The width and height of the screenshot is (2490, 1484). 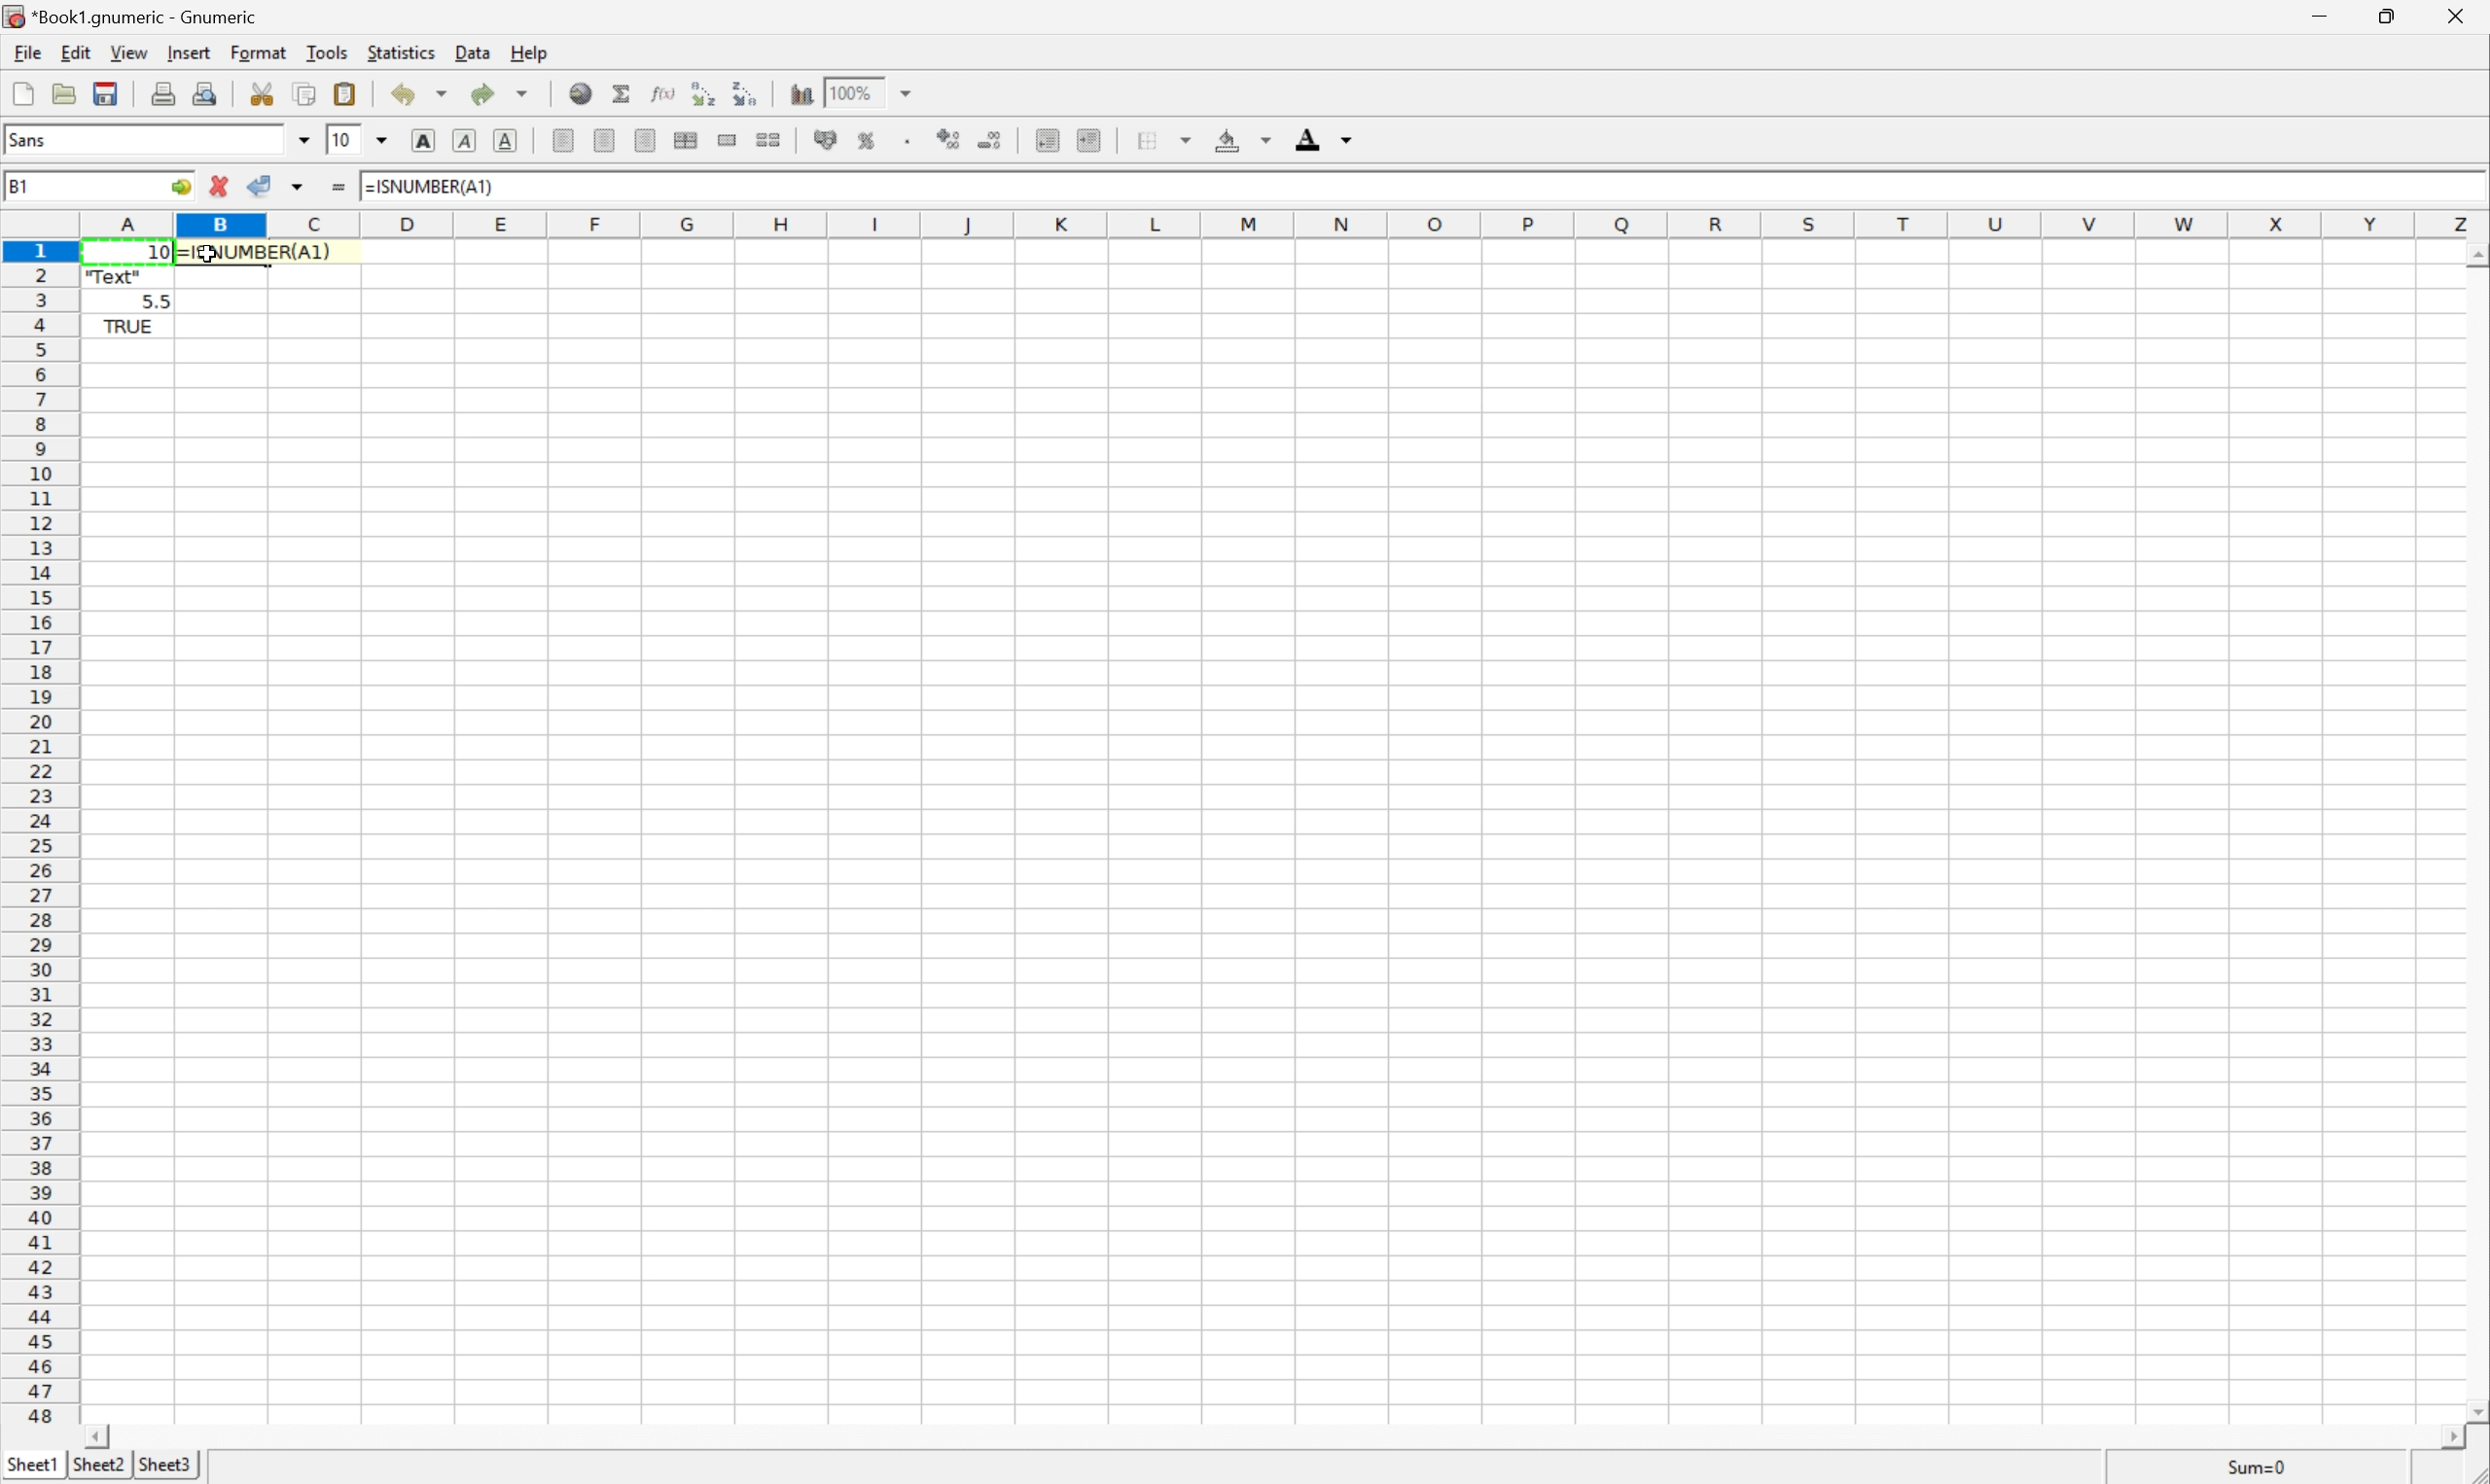 What do you see at coordinates (187, 51) in the screenshot?
I see `Insert` at bounding box center [187, 51].